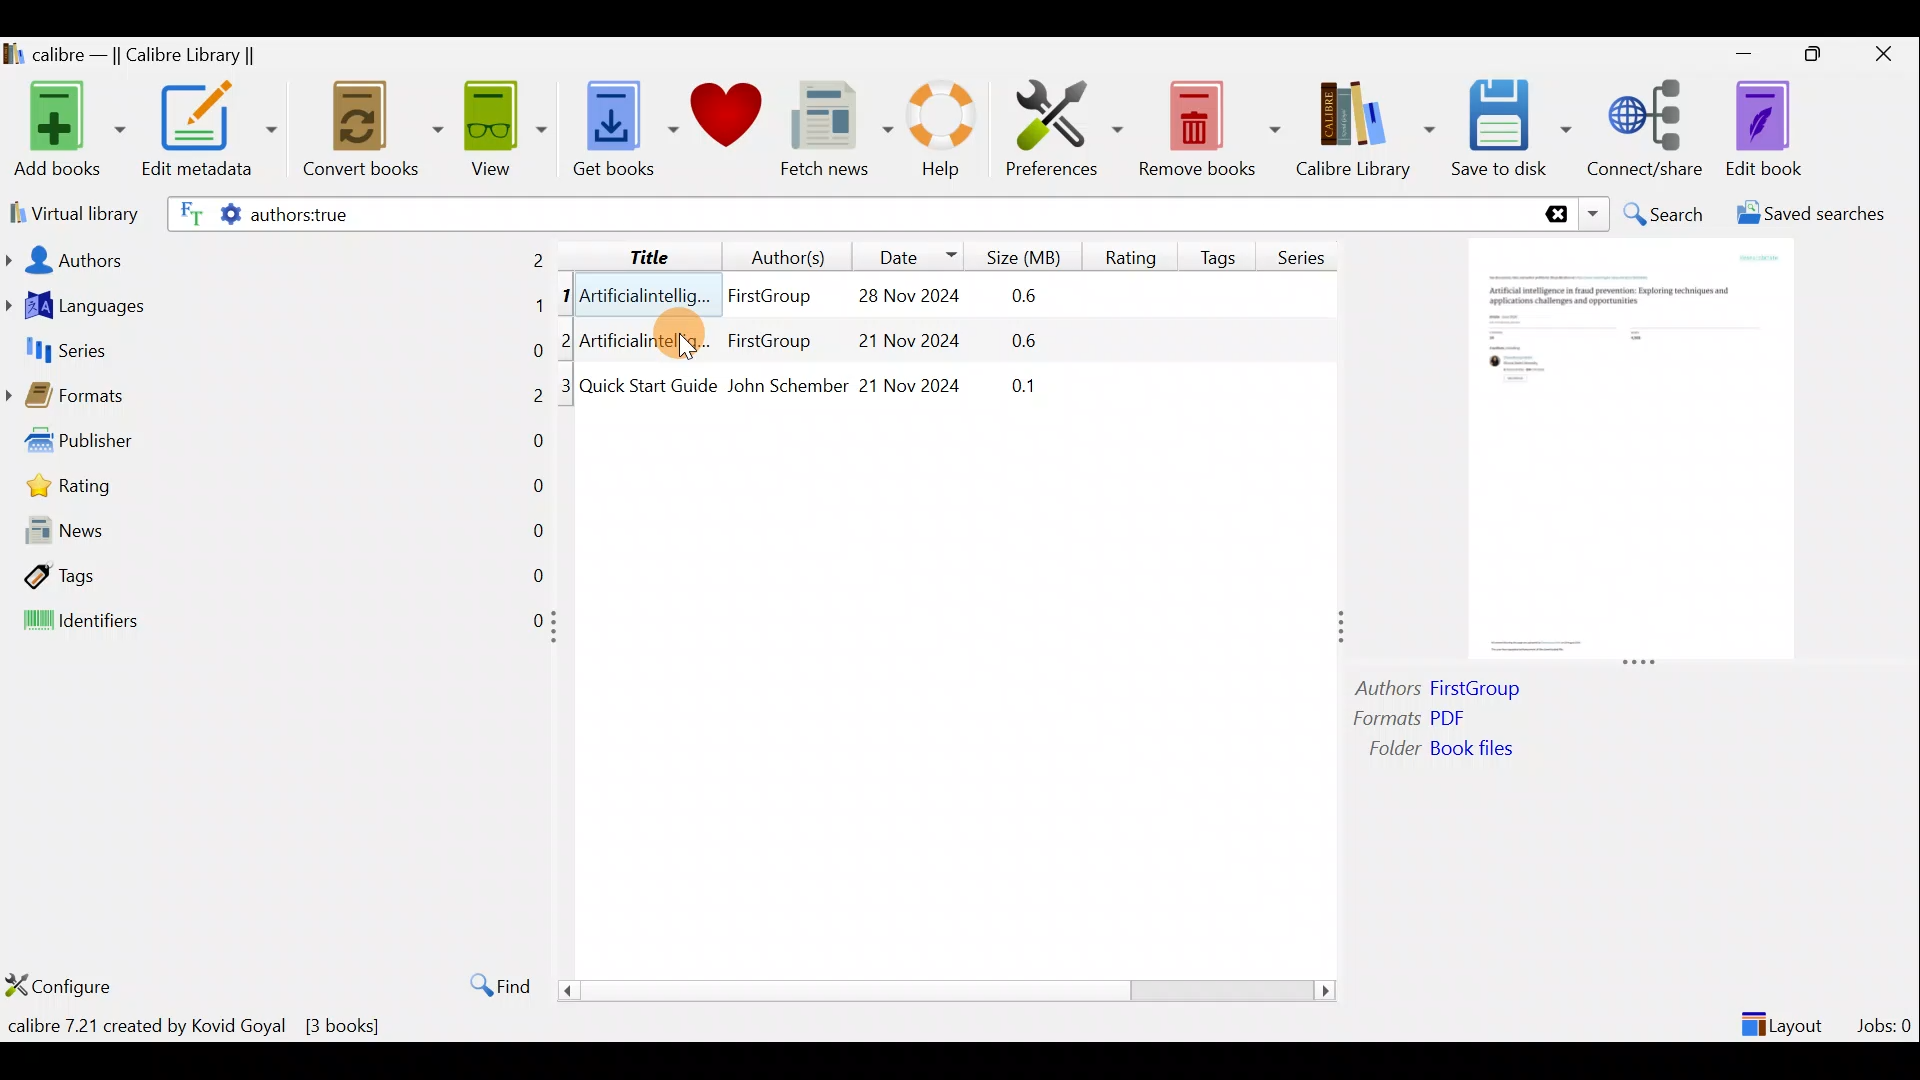  What do you see at coordinates (277, 258) in the screenshot?
I see `Authors` at bounding box center [277, 258].